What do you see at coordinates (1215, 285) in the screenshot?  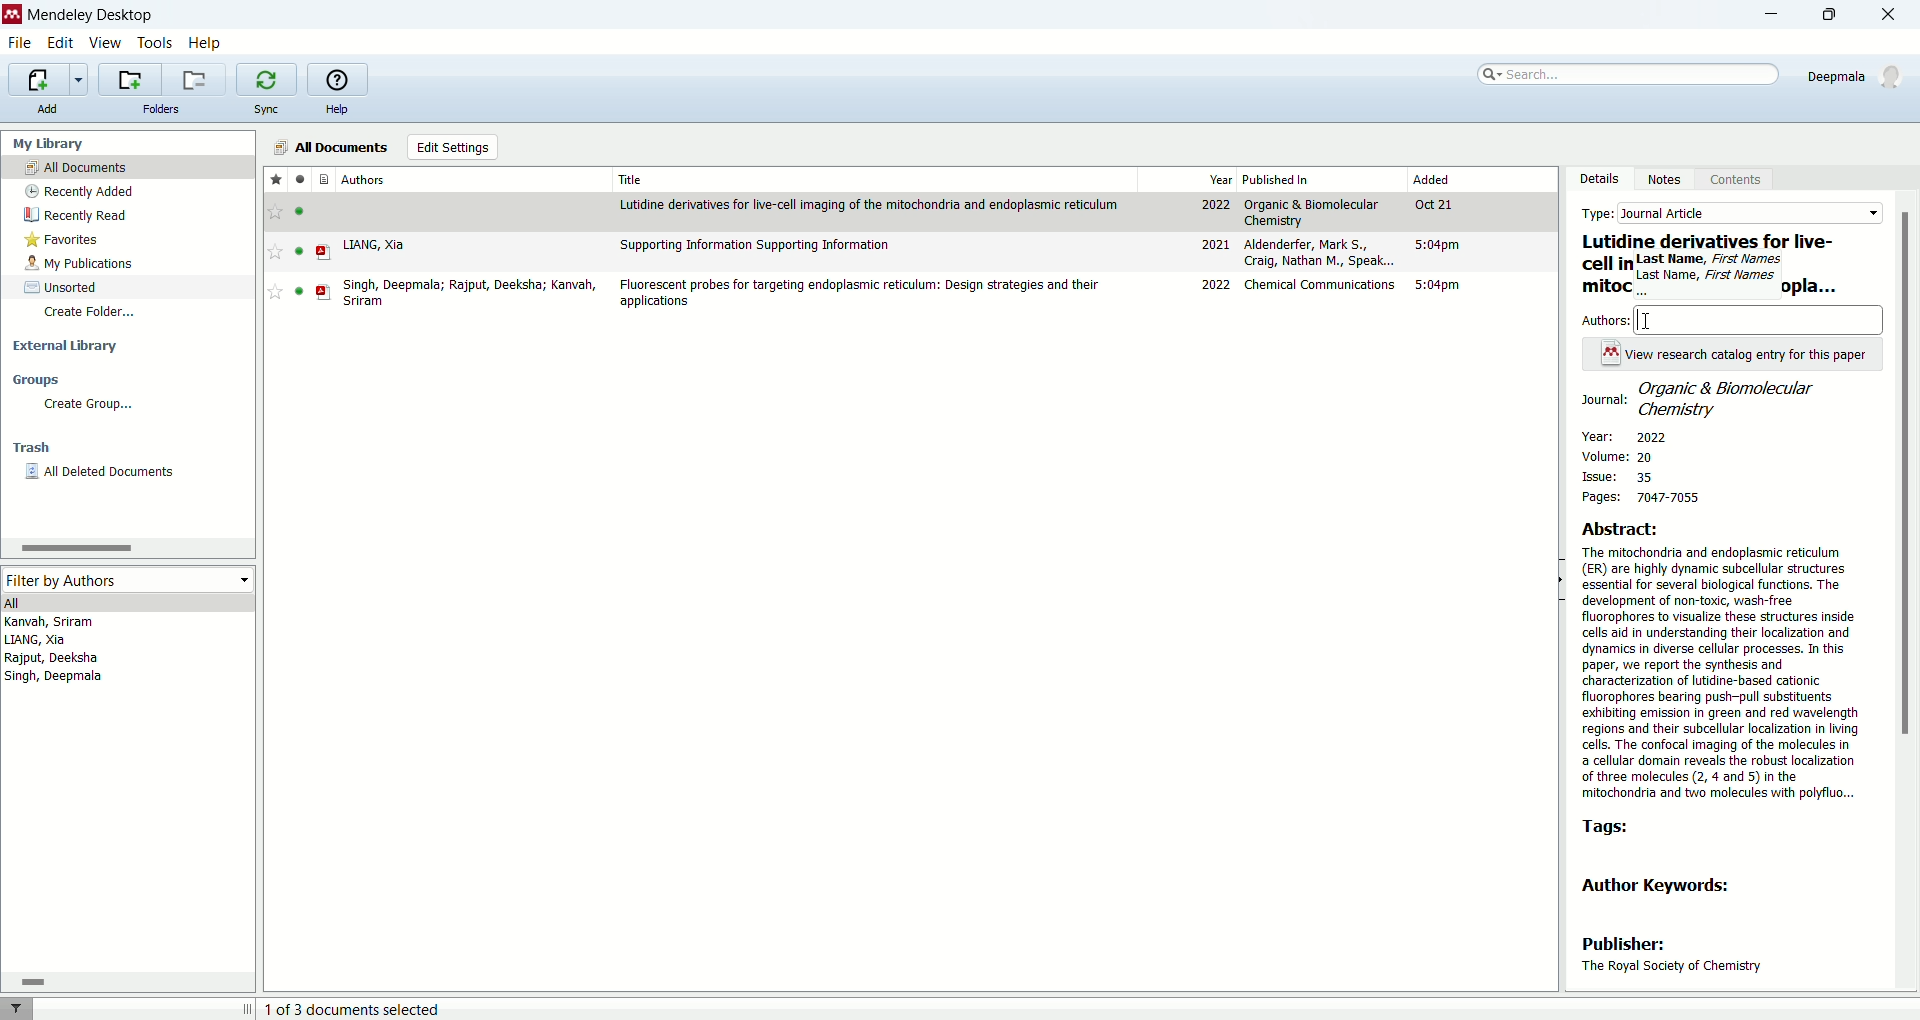 I see `2022` at bounding box center [1215, 285].